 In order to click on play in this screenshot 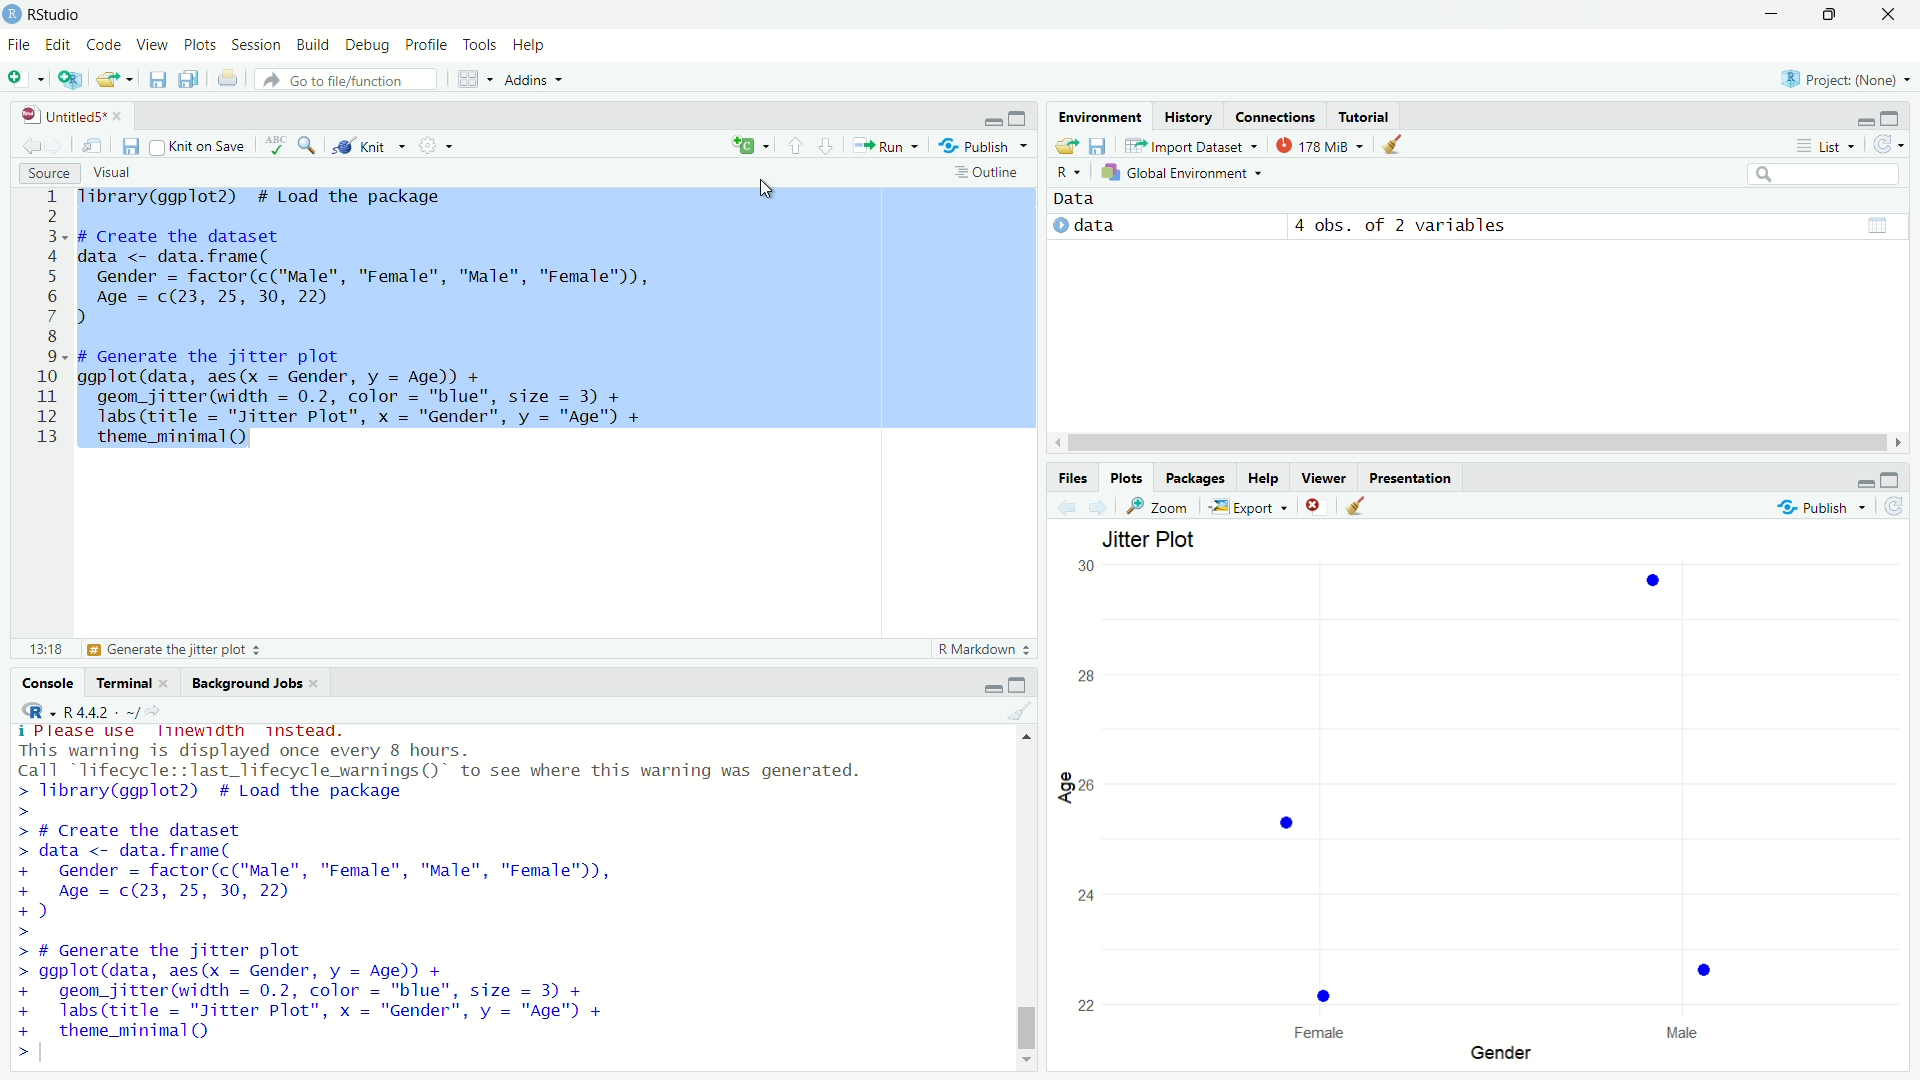, I will do `click(1062, 223)`.